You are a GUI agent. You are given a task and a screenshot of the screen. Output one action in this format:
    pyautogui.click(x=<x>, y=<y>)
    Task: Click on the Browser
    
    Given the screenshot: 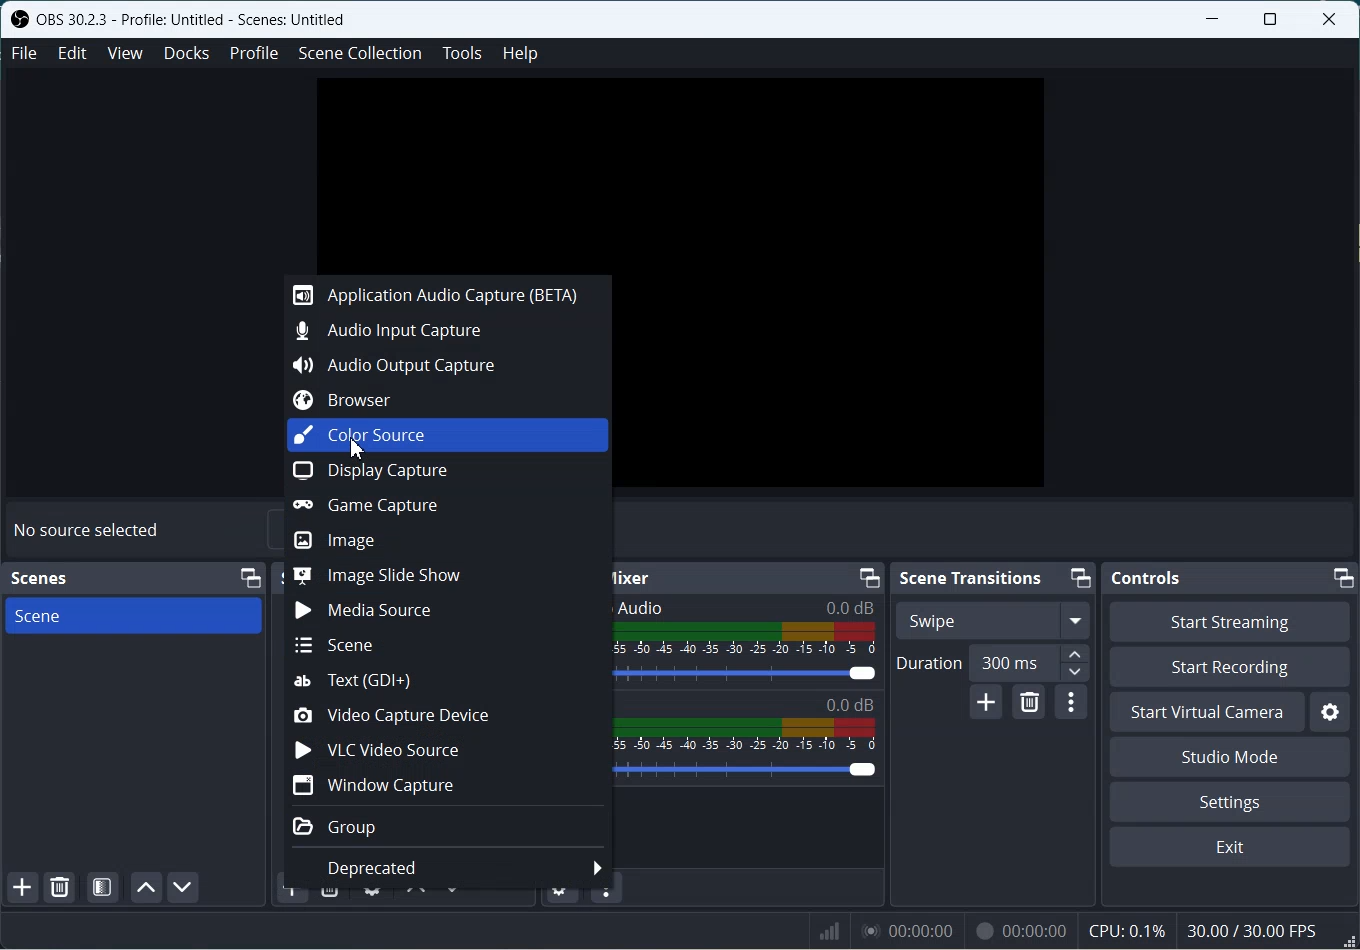 What is the action you would take?
    pyautogui.click(x=436, y=400)
    